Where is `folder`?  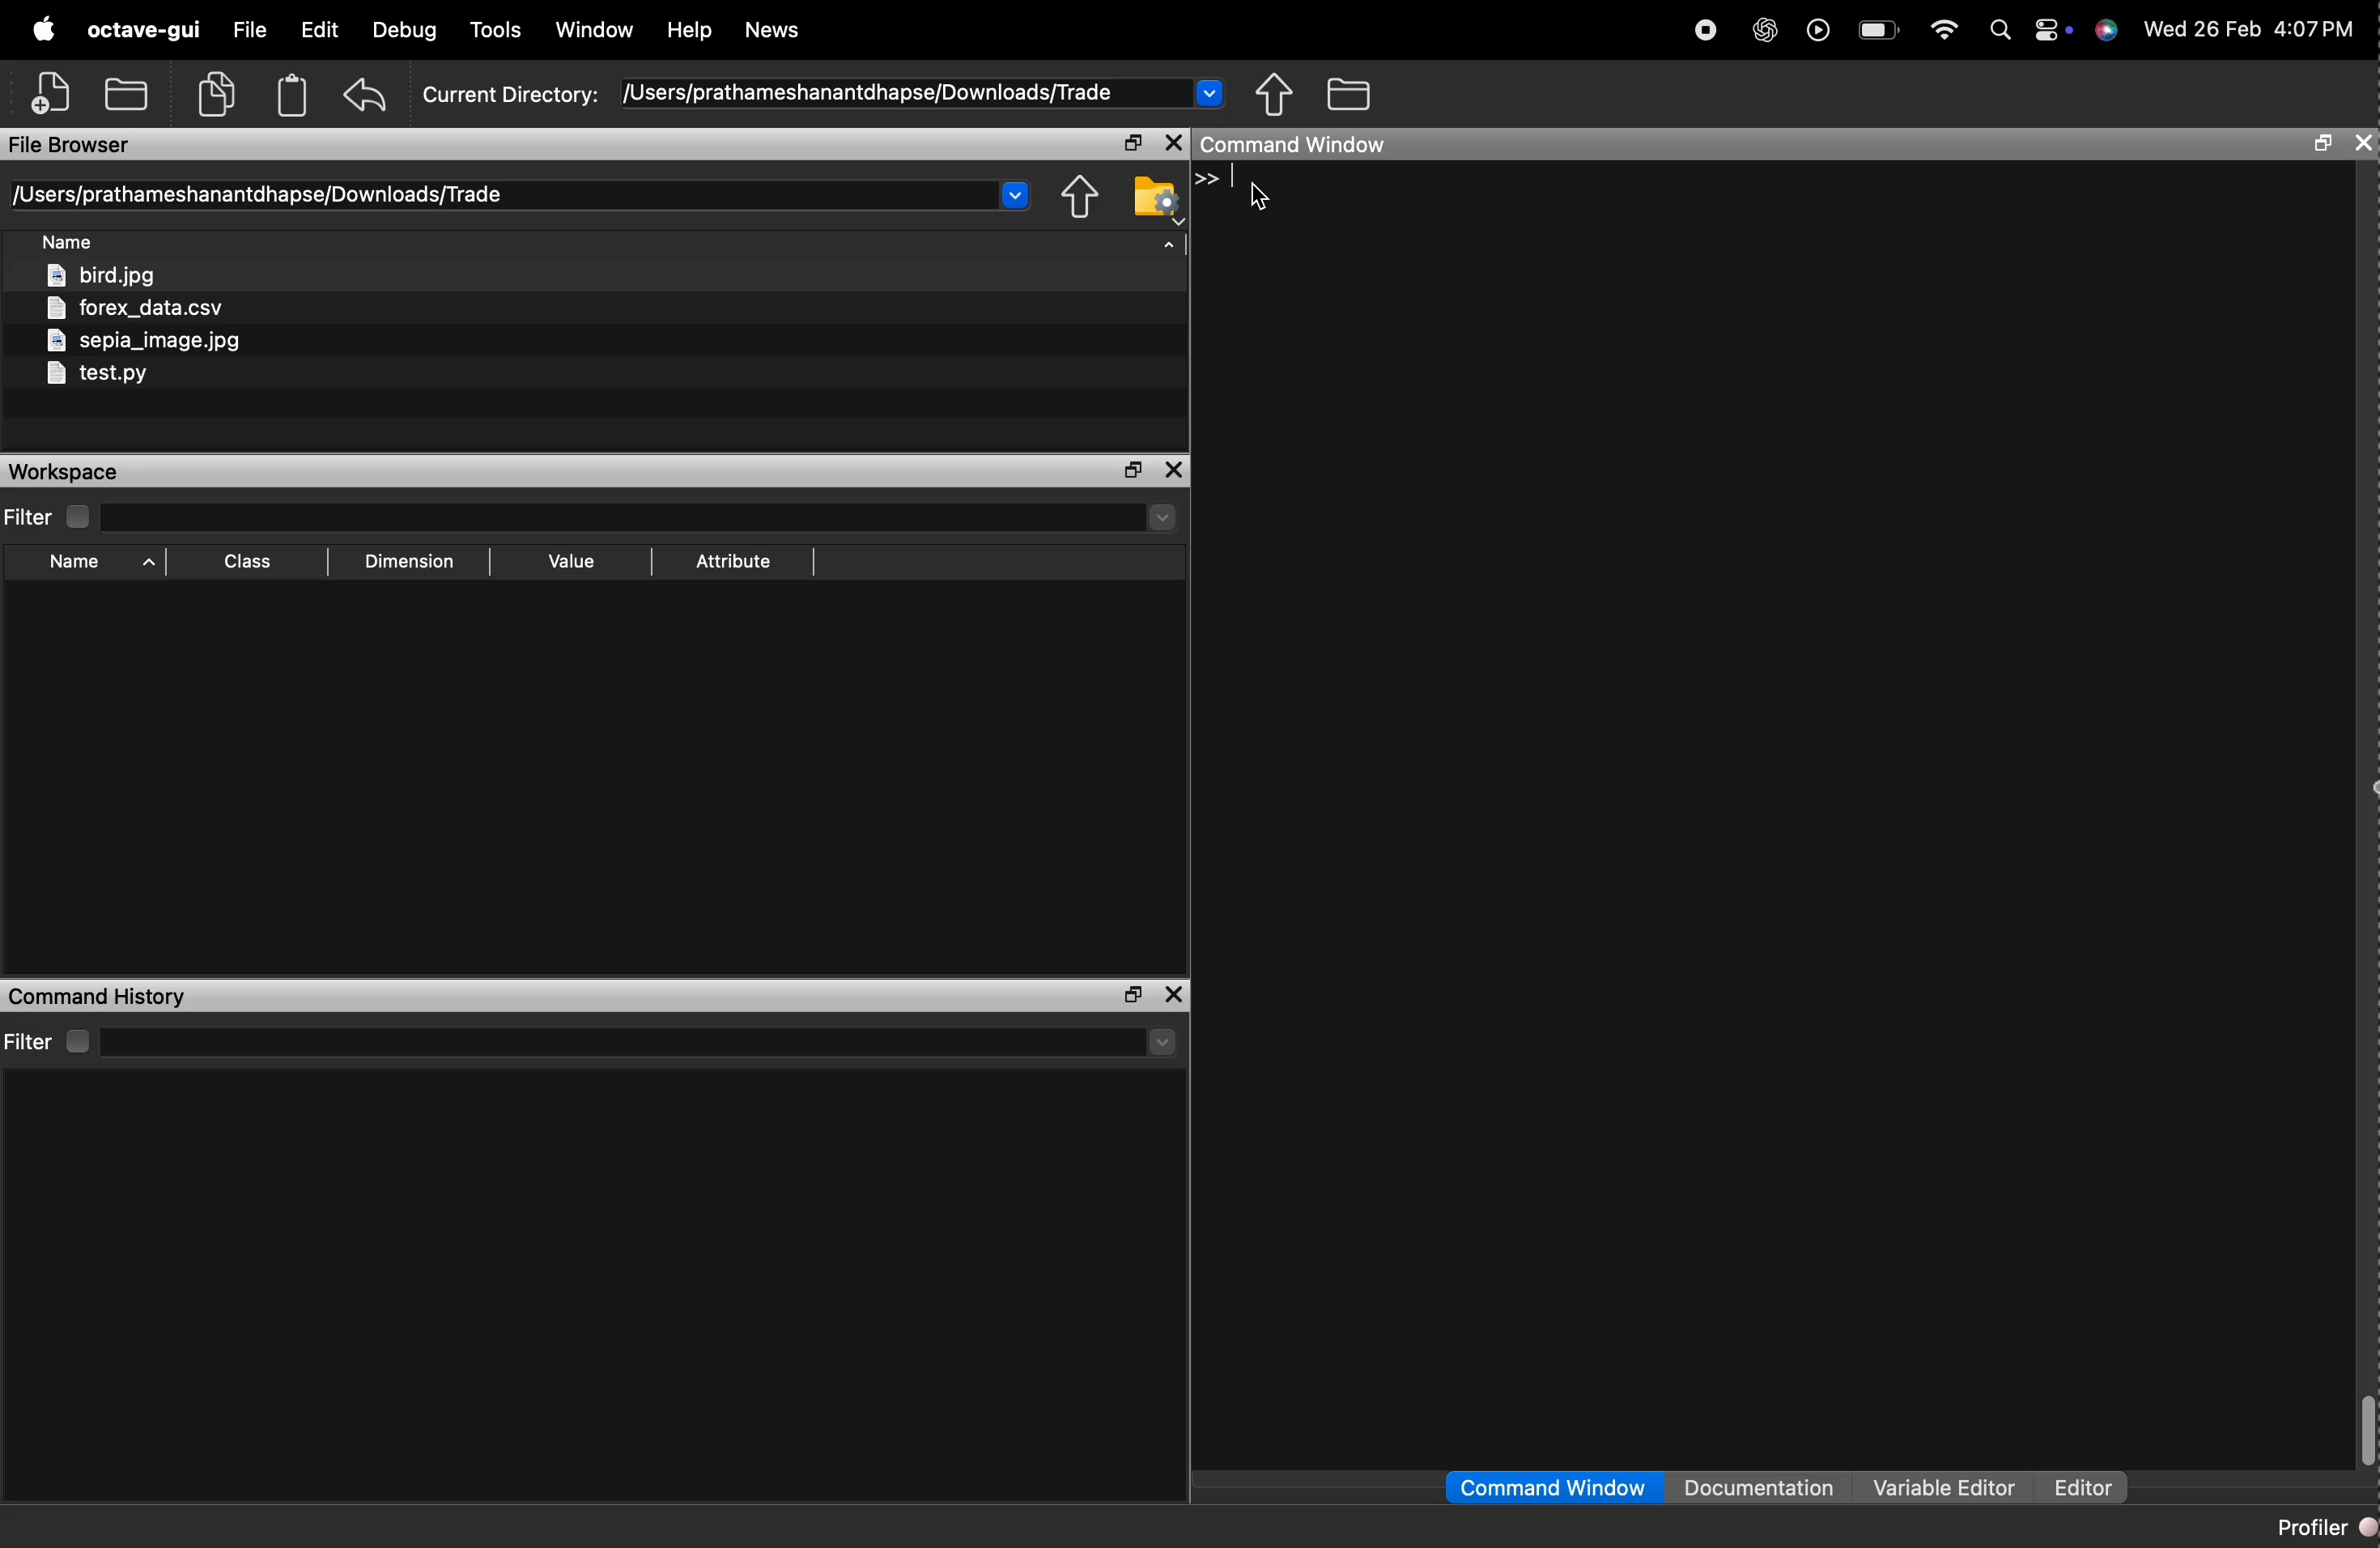 folder is located at coordinates (1348, 94).